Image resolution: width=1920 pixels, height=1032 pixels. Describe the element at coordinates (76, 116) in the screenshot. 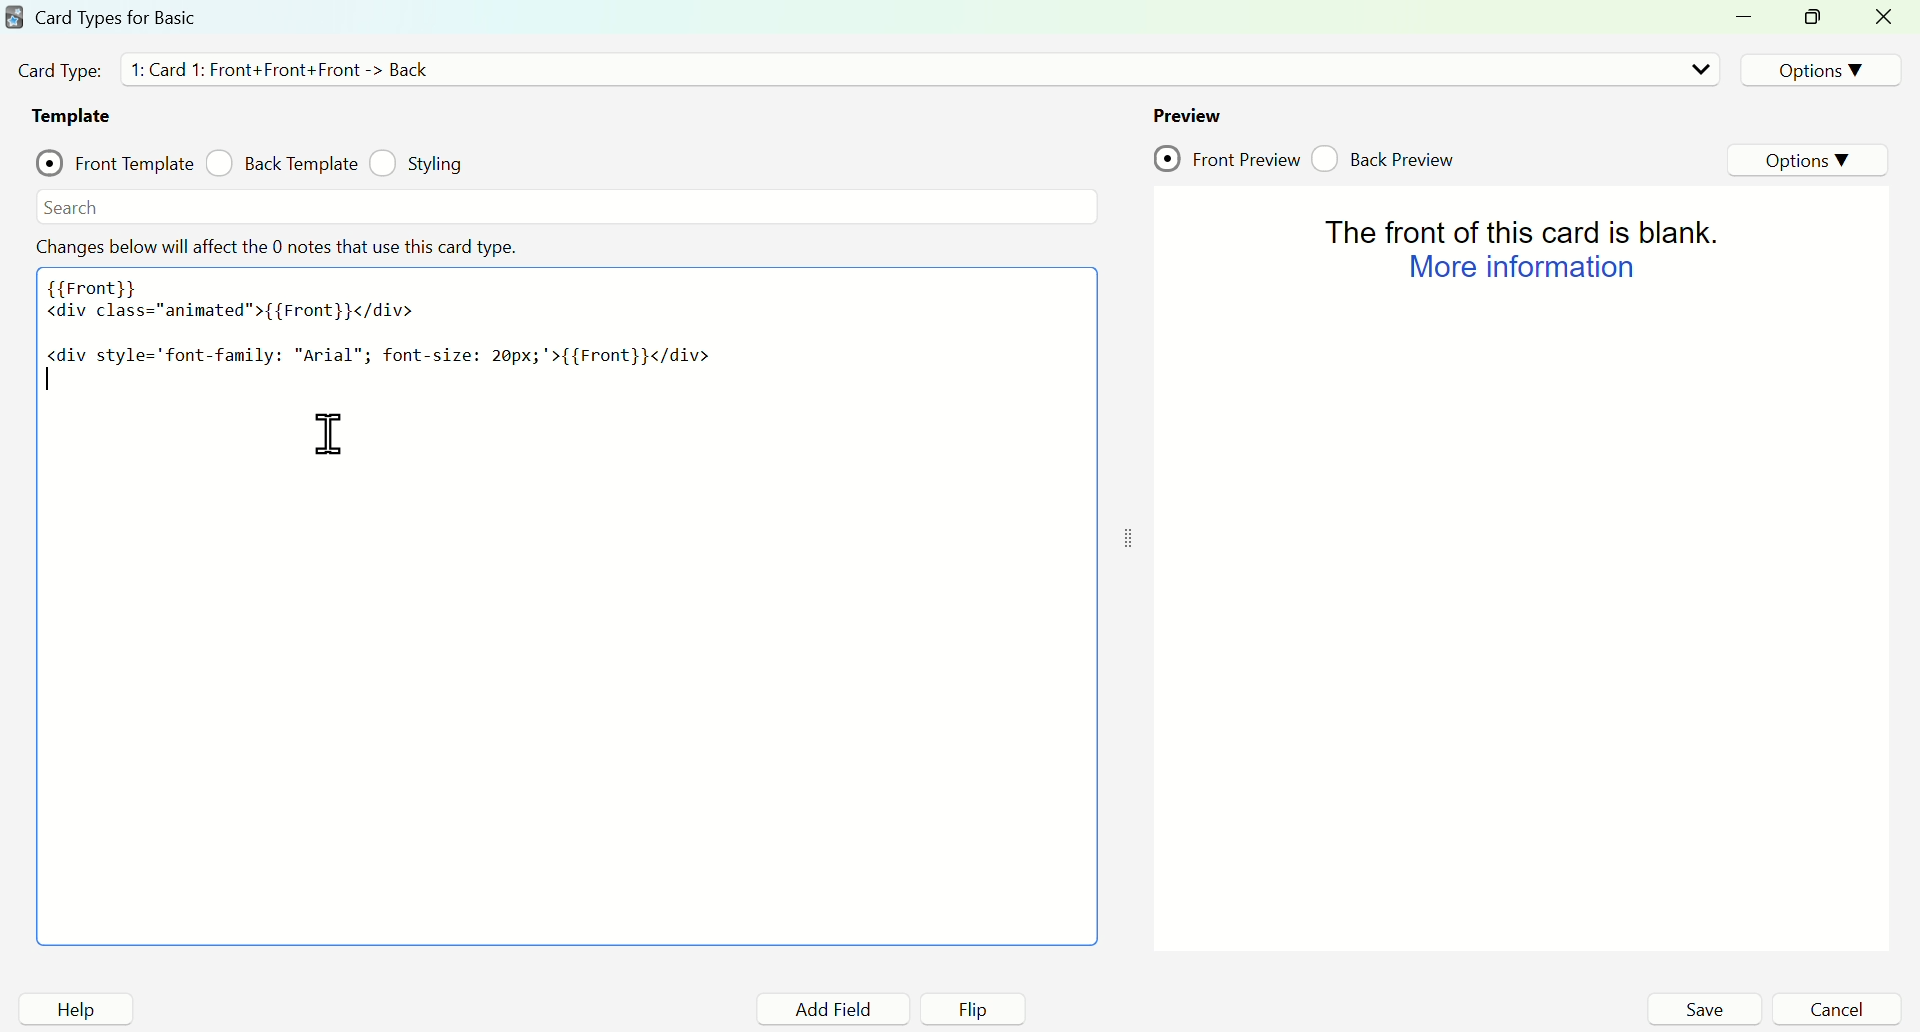

I see `Template` at that location.